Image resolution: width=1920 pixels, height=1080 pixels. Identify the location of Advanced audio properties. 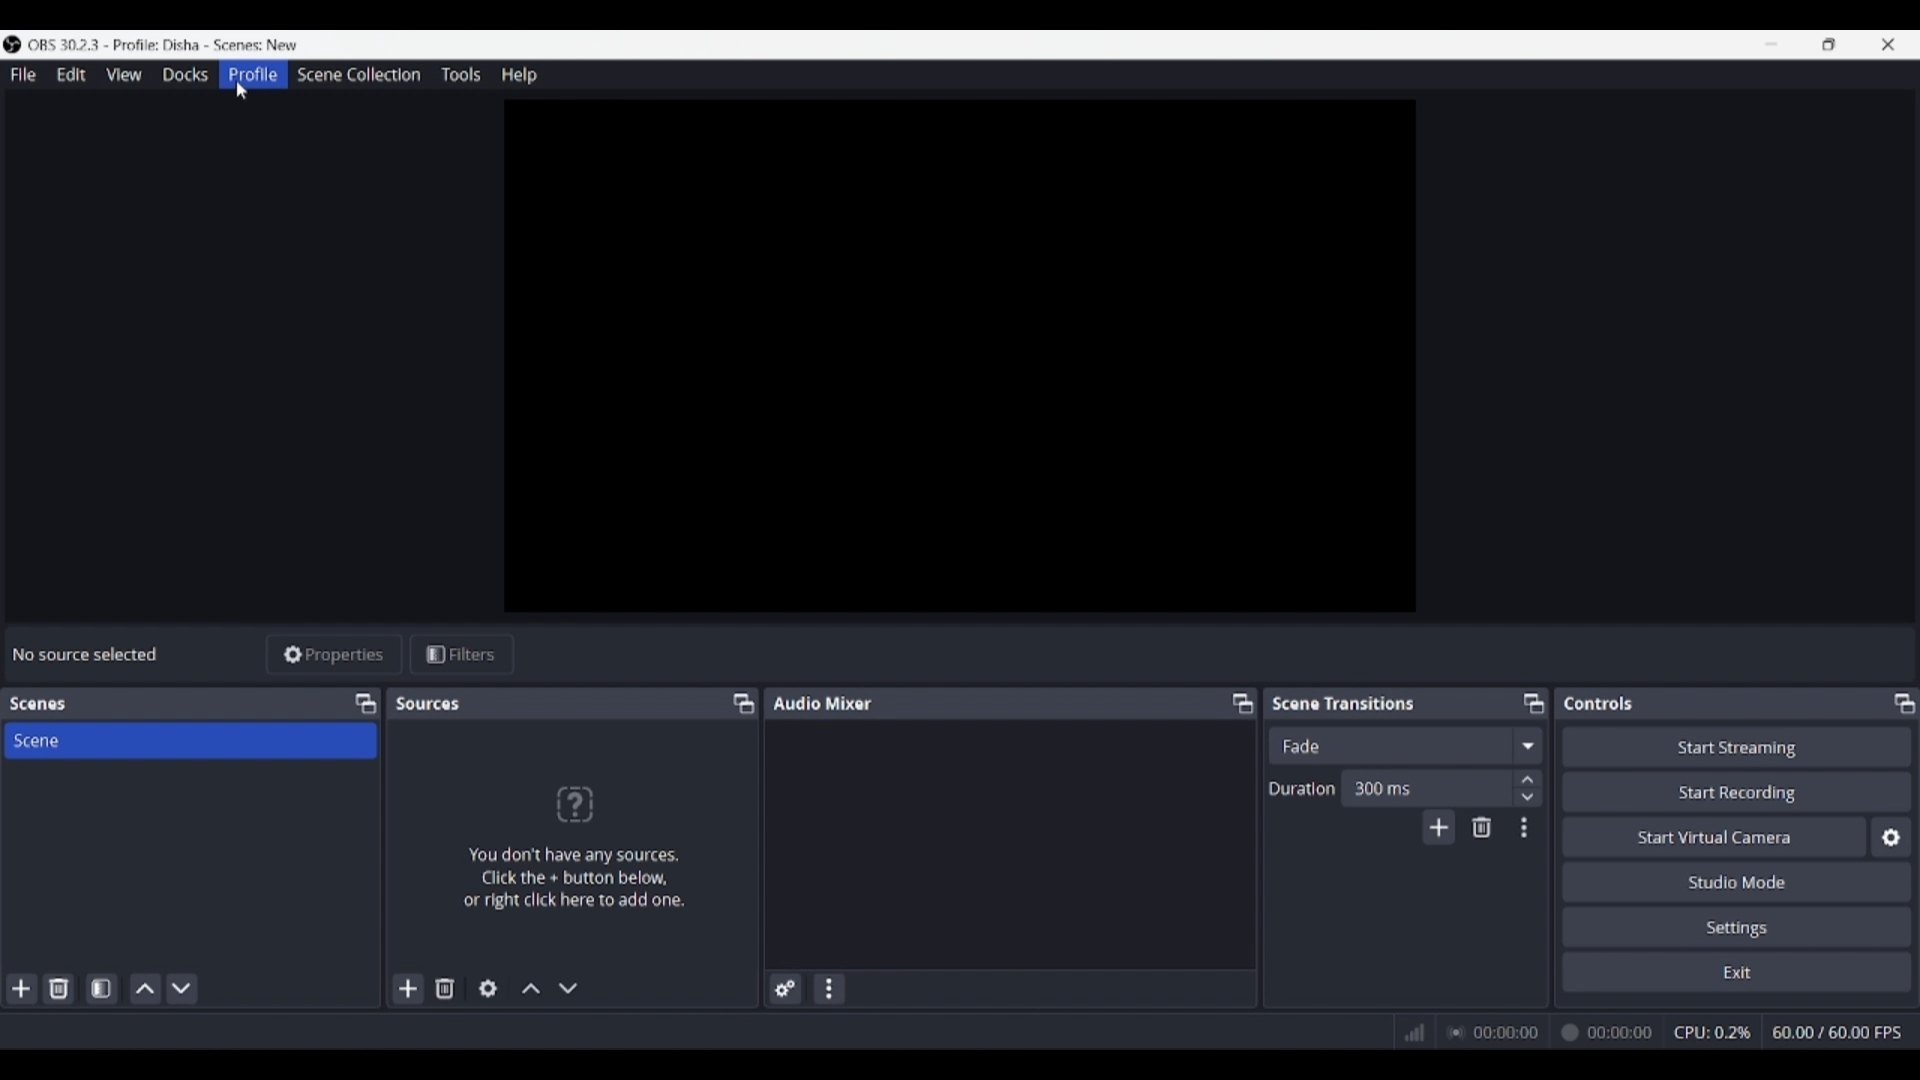
(785, 989).